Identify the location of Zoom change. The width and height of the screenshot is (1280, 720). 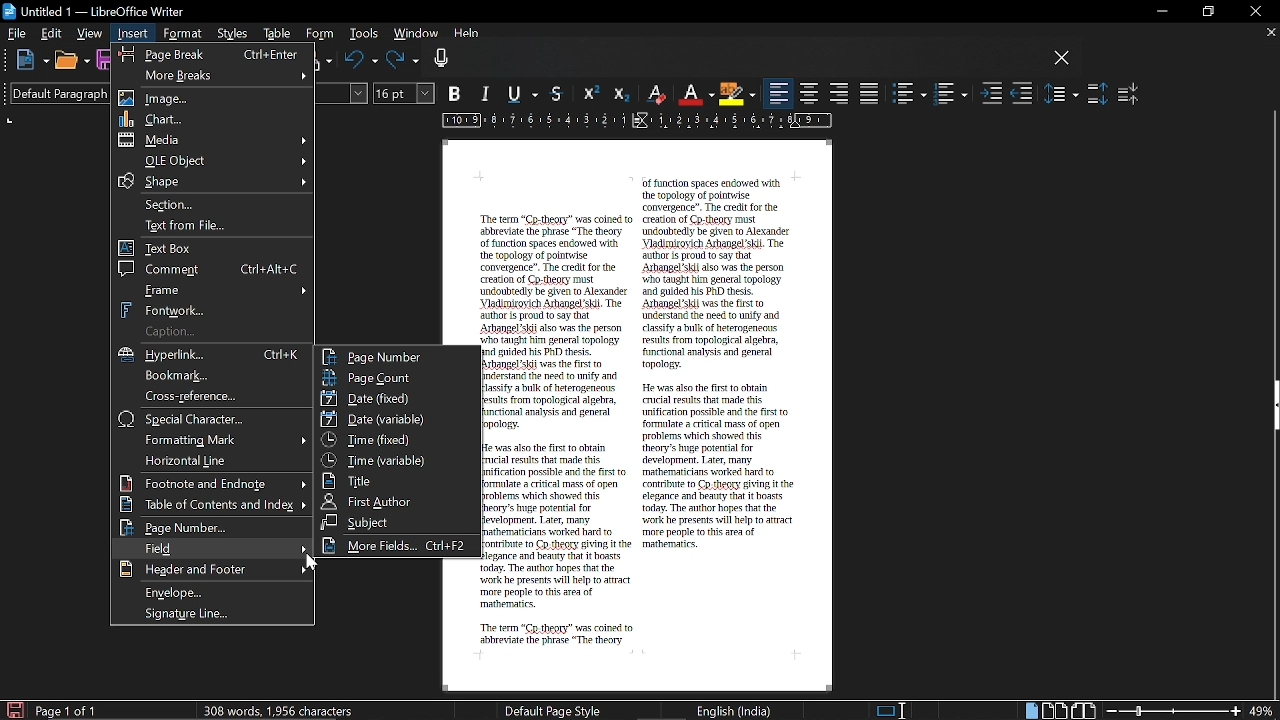
(1174, 711).